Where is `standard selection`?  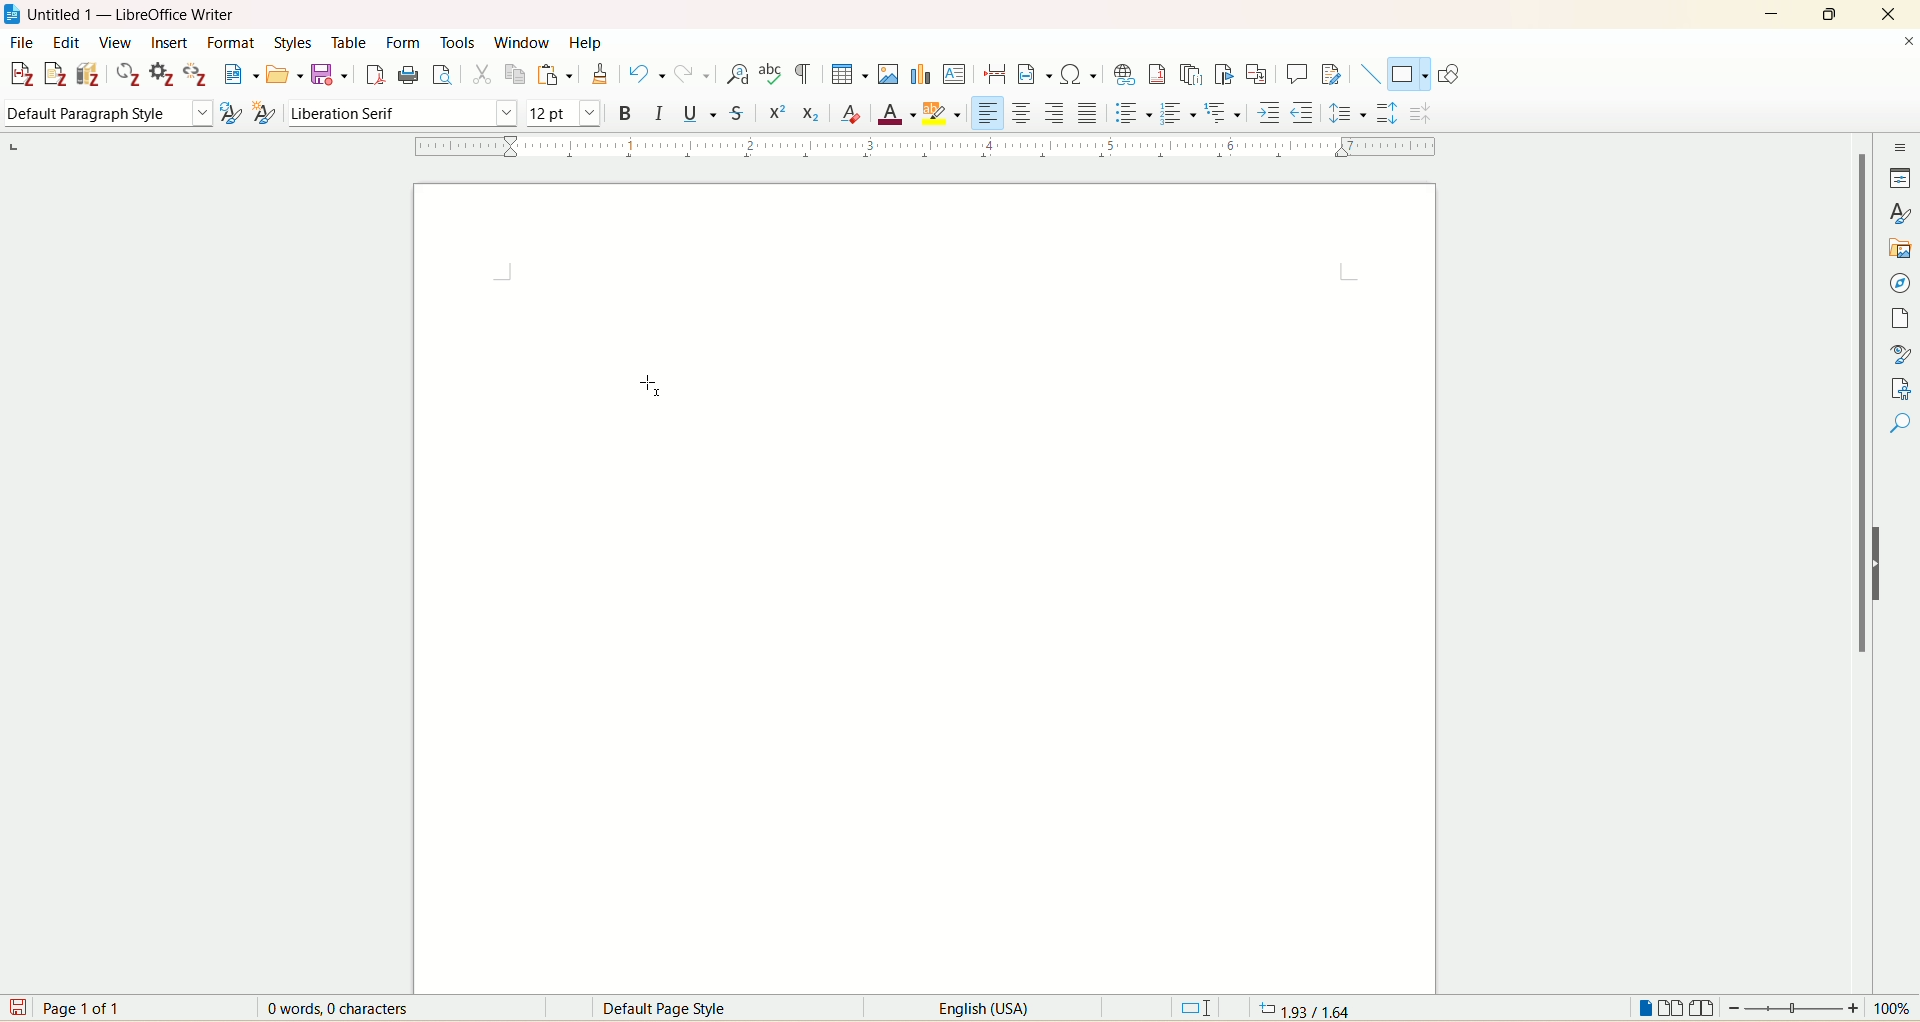
standard selection is located at coordinates (1197, 1007).